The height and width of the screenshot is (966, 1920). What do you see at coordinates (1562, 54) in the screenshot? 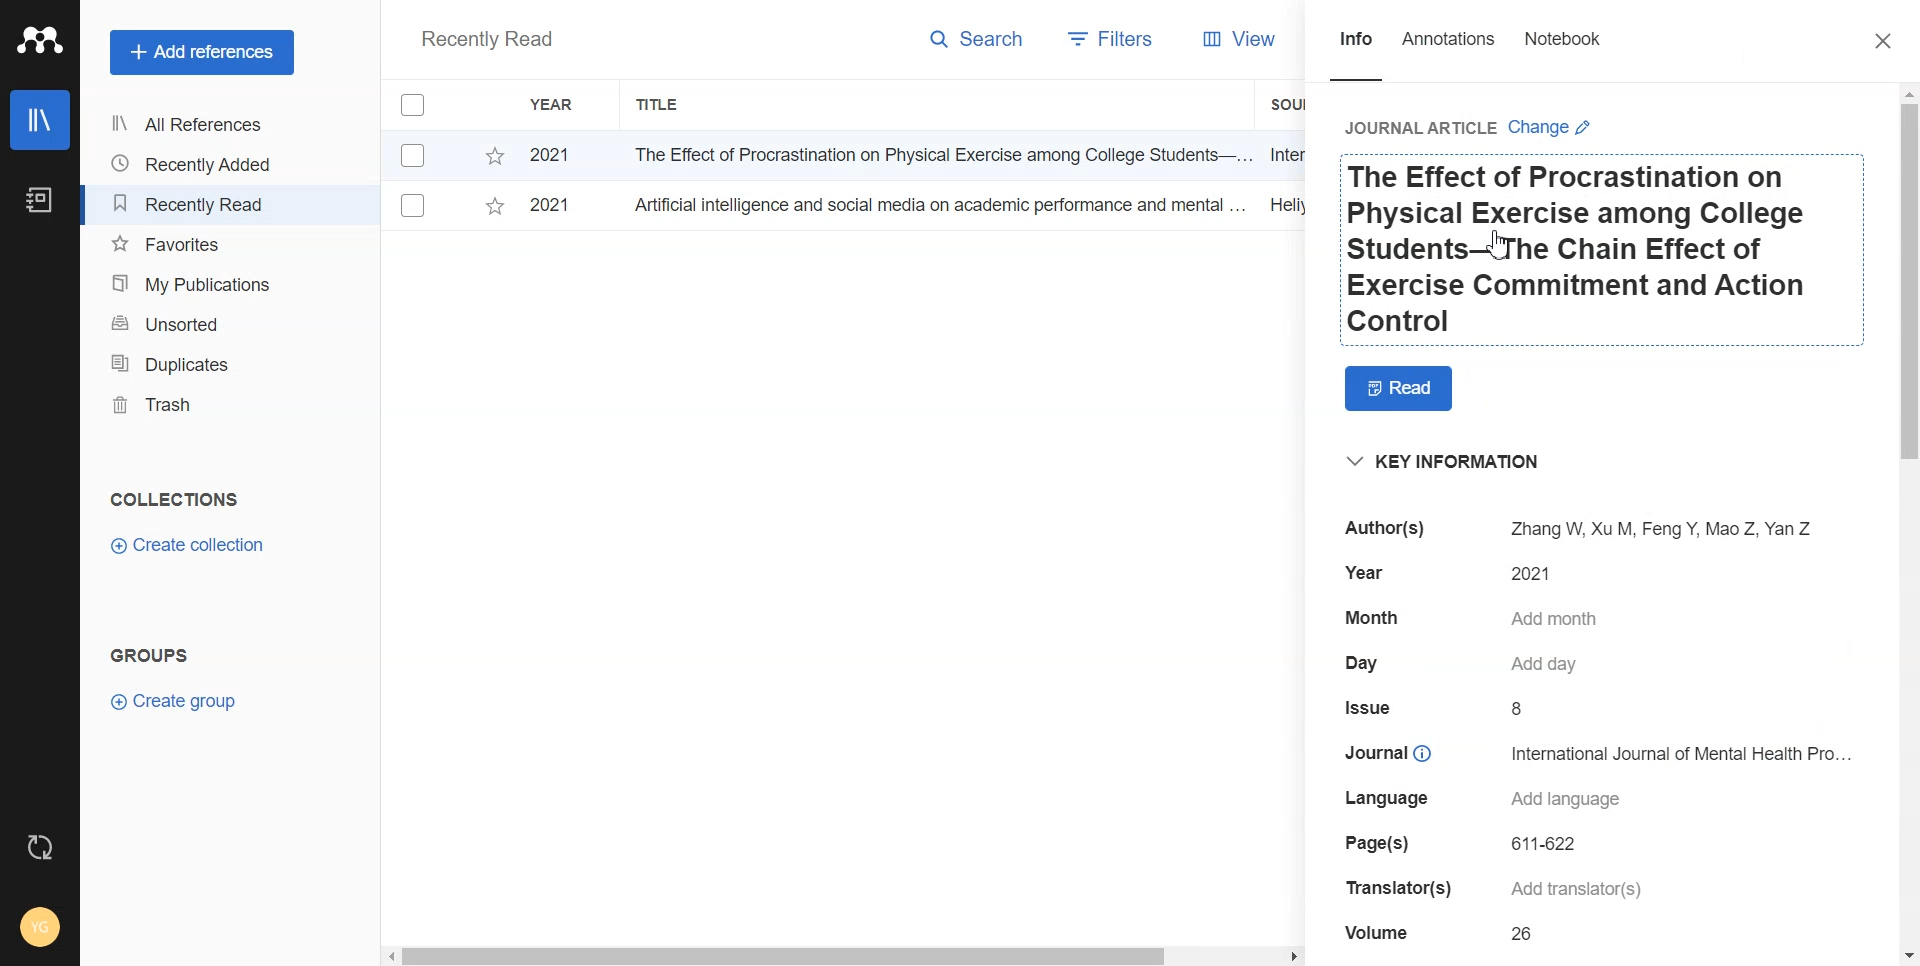
I see `Notebook` at bounding box center [1562, 54].